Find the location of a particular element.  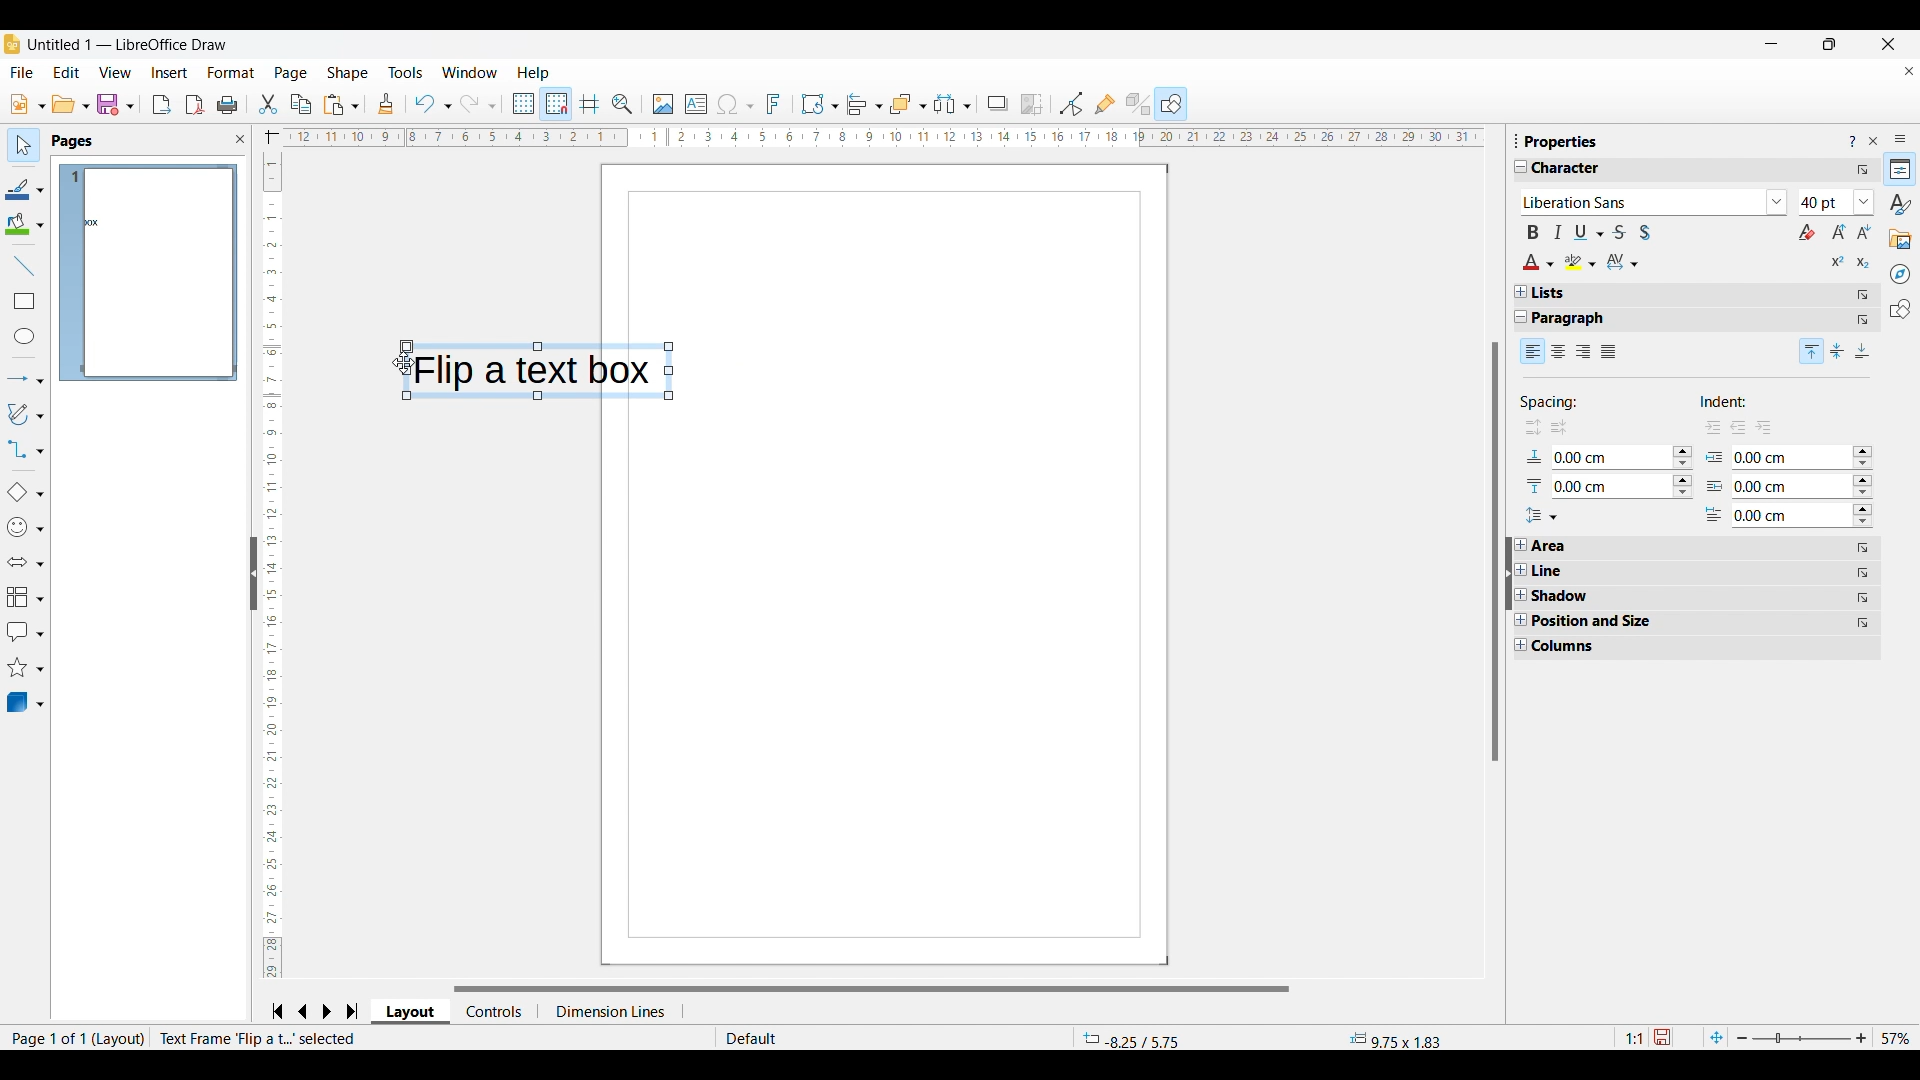

Snap to grid, highlighted is located at coordinates (555, 104).